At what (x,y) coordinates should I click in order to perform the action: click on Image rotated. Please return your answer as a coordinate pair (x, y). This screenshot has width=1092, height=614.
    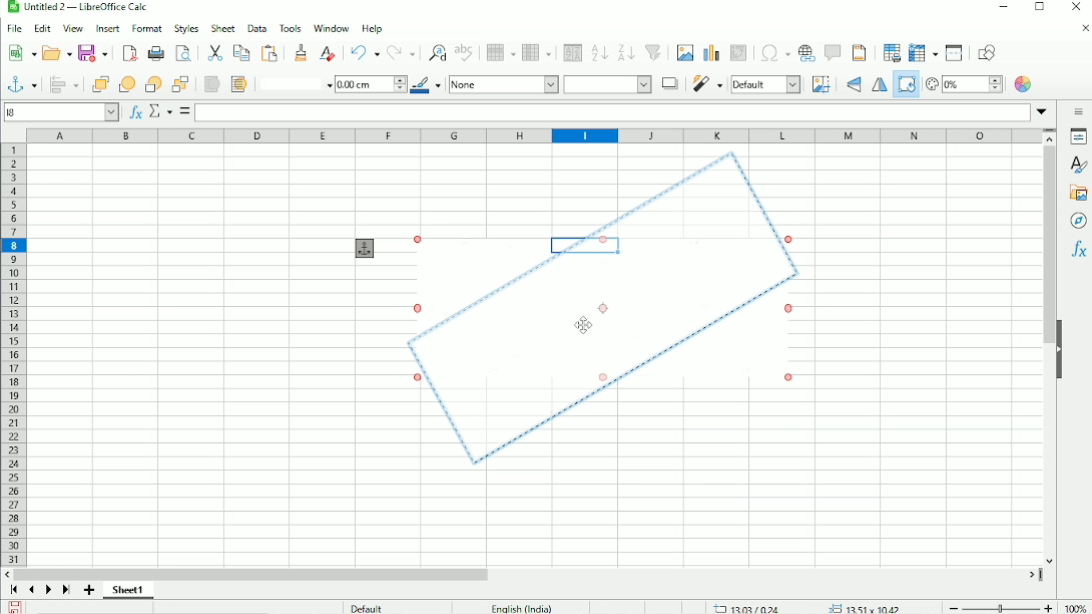
    Looking at the image, I should click on (599, 308).